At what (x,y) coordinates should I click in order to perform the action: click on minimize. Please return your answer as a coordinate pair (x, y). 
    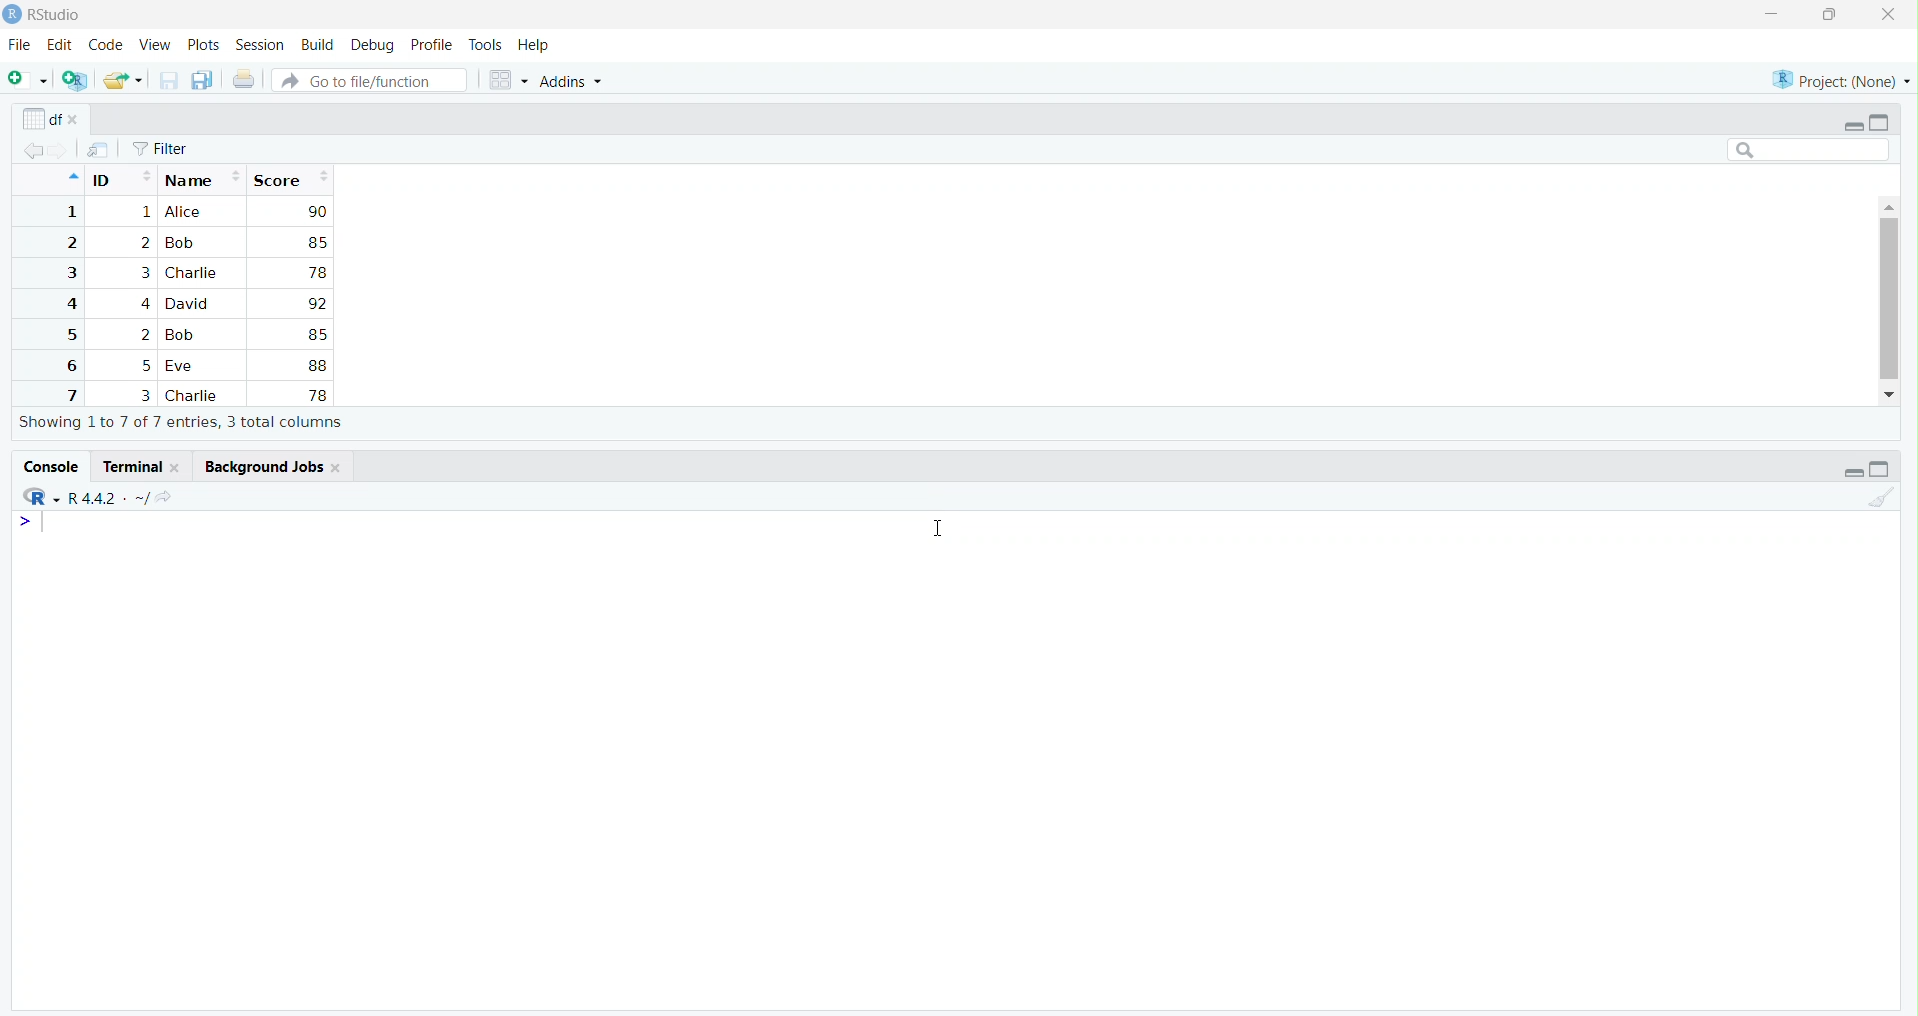
    Looking at the image, I should click on (1852, 125).